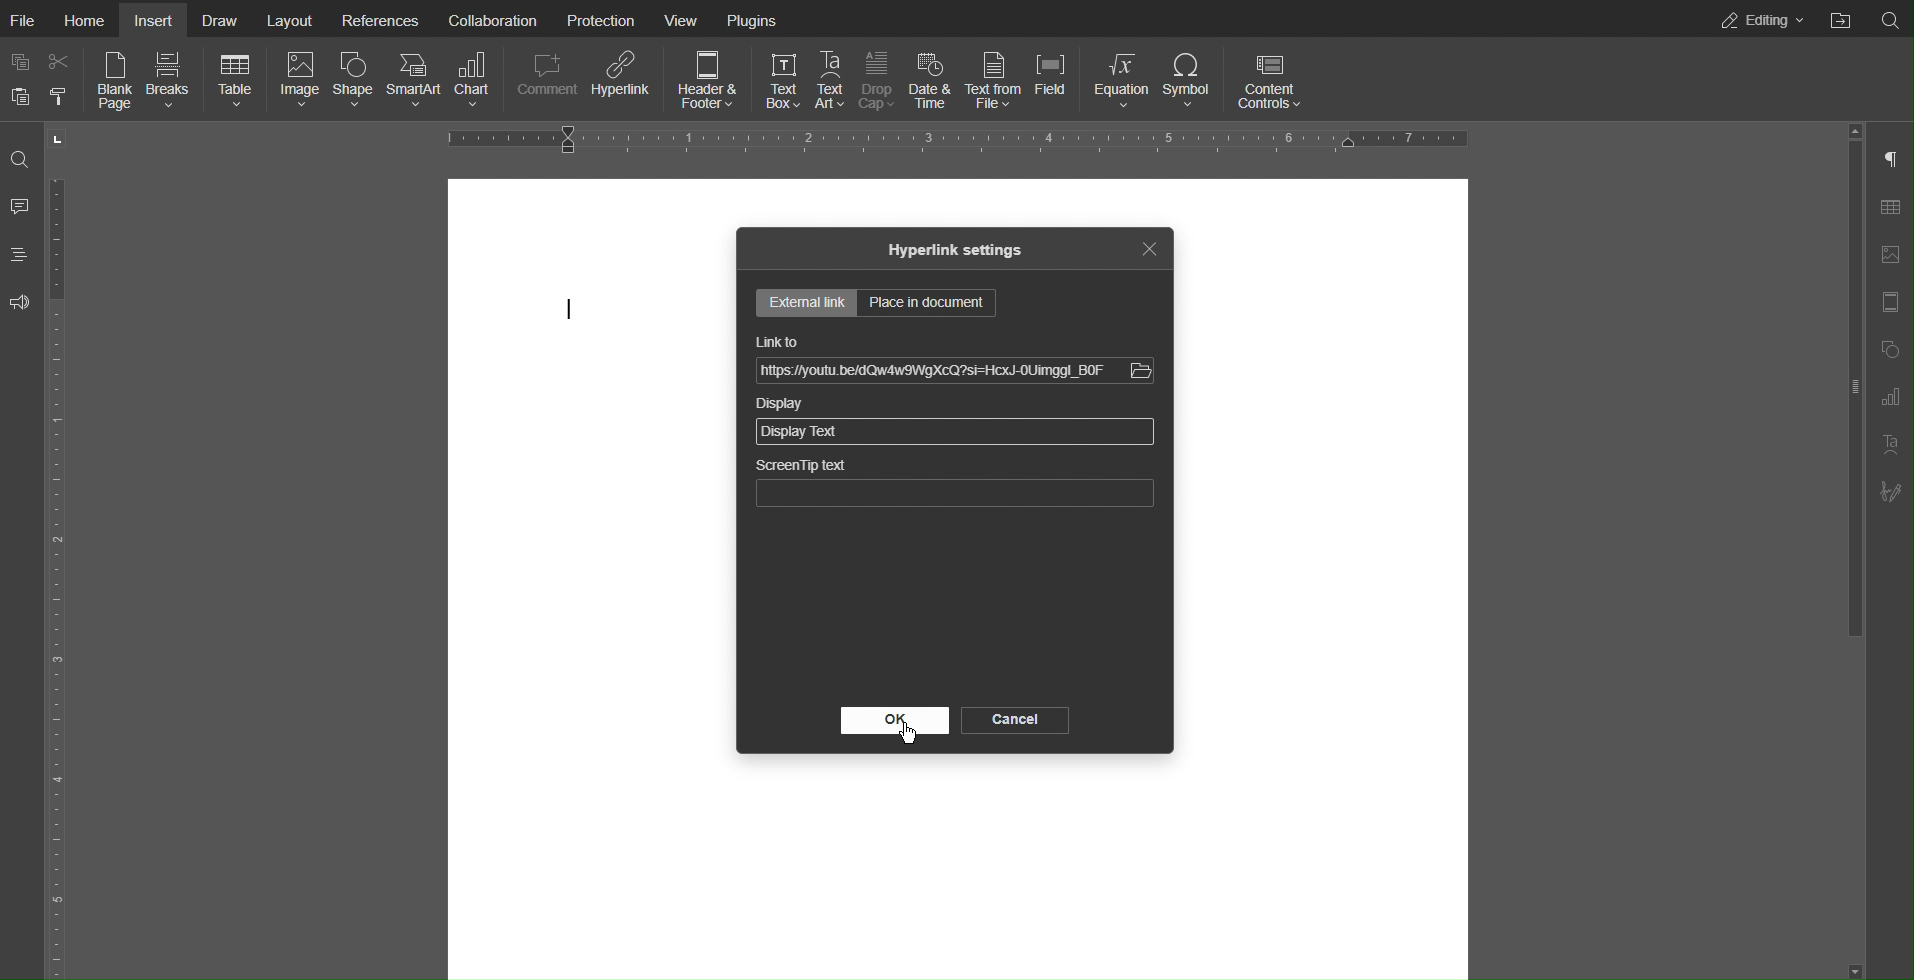  What do you see at coordinates (20, 158) in the screenshot?
I see `Search` at bounding box center [20, 158].